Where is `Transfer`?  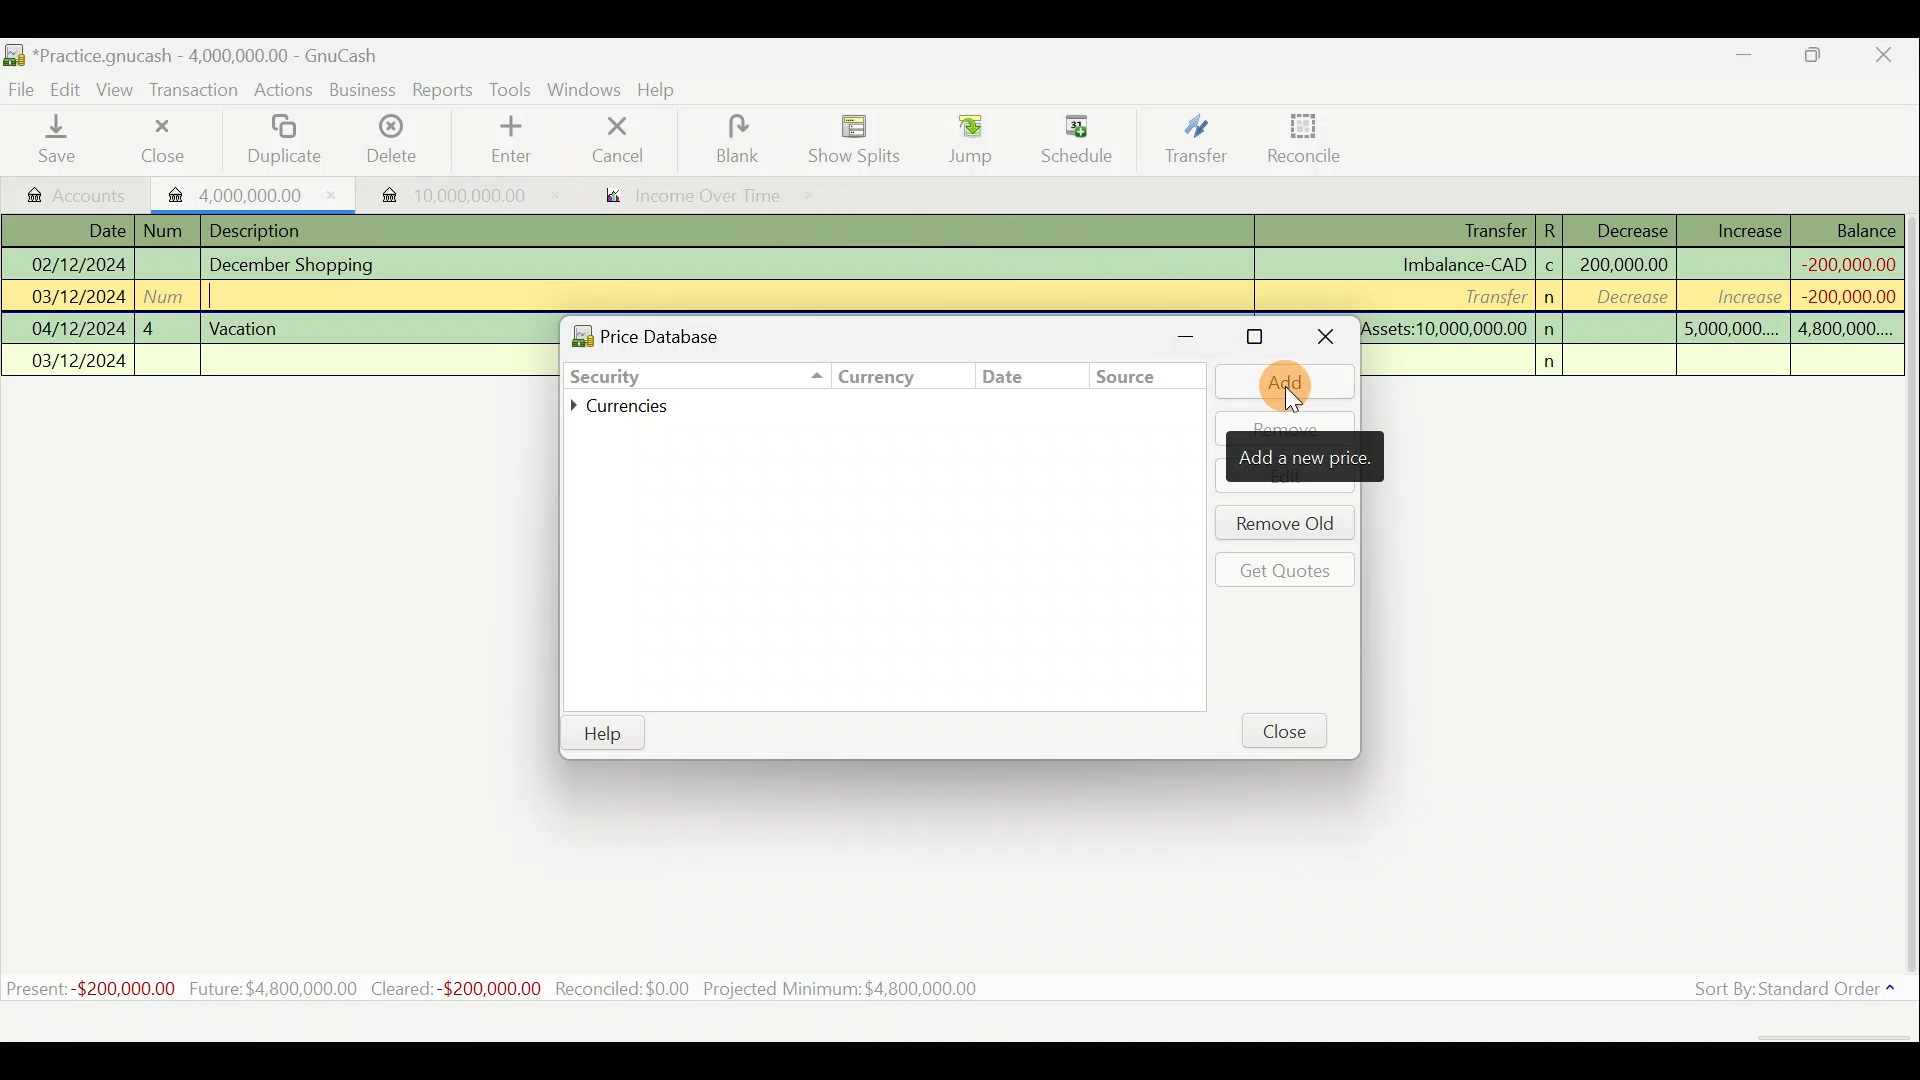 Transfer is located at coordinates (1192, 142).